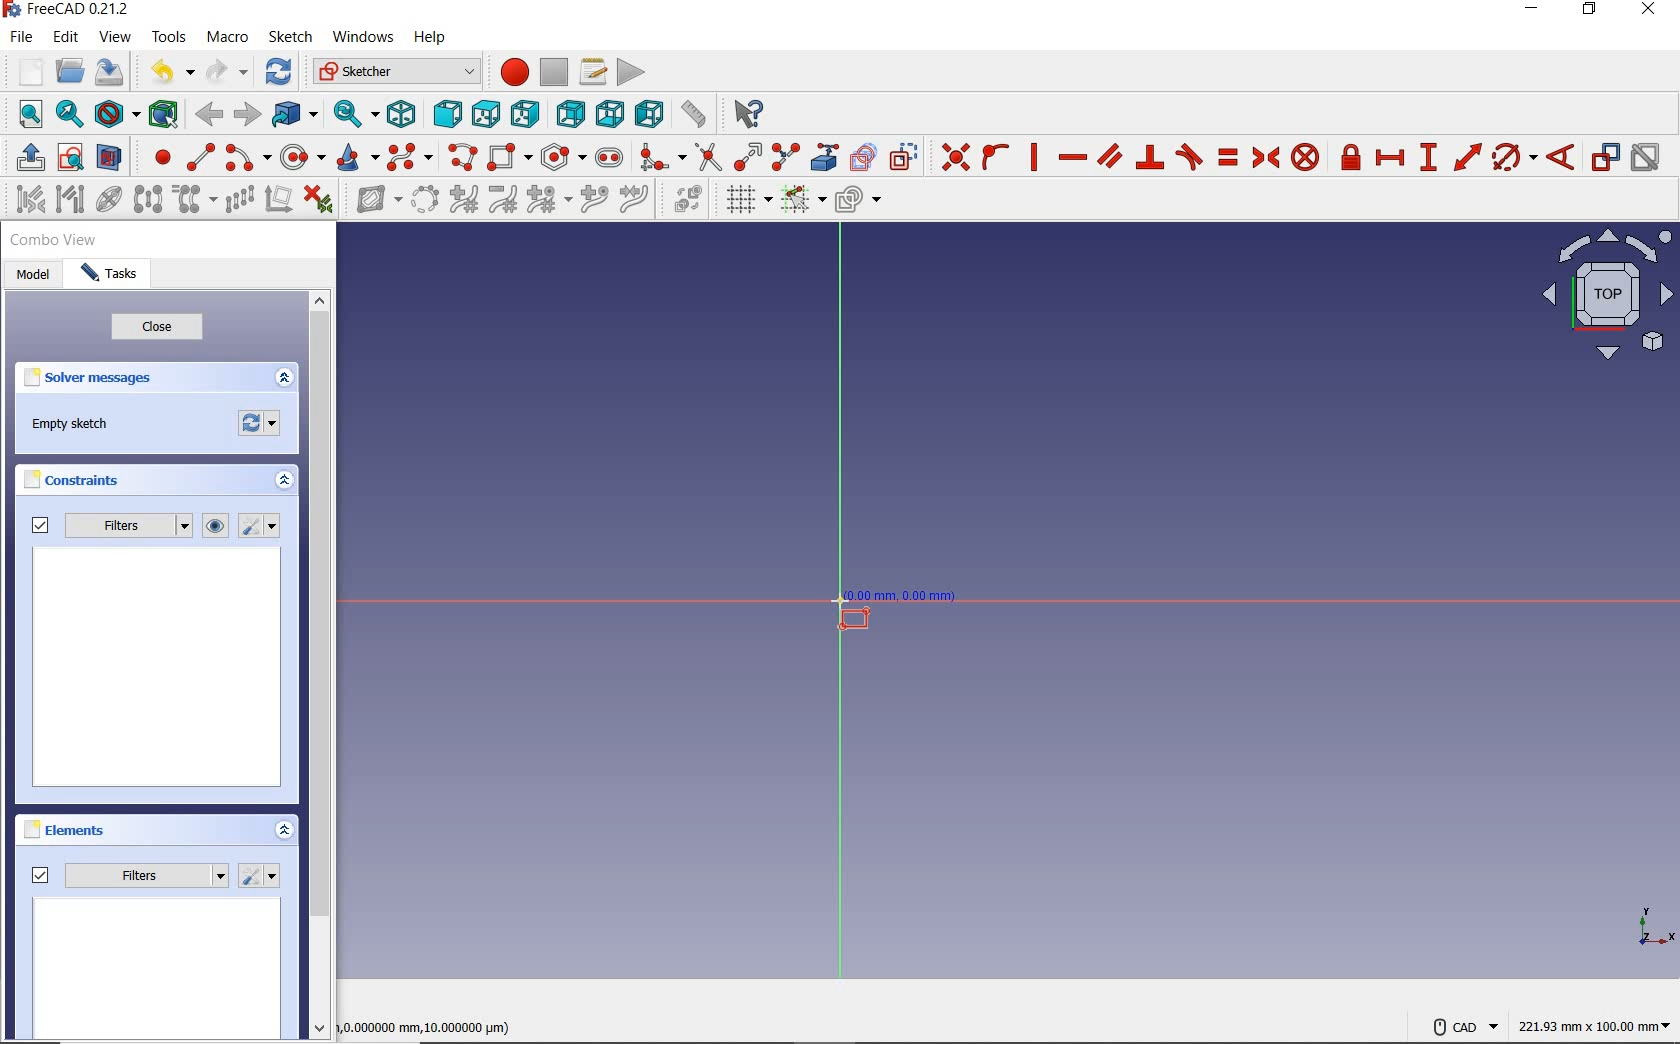 The height and width of the screenshot is (1044, 1680). Describe the element at coordinates (1647, 159) in the screenshot. I see `activate/deactivate constraint` at that location.